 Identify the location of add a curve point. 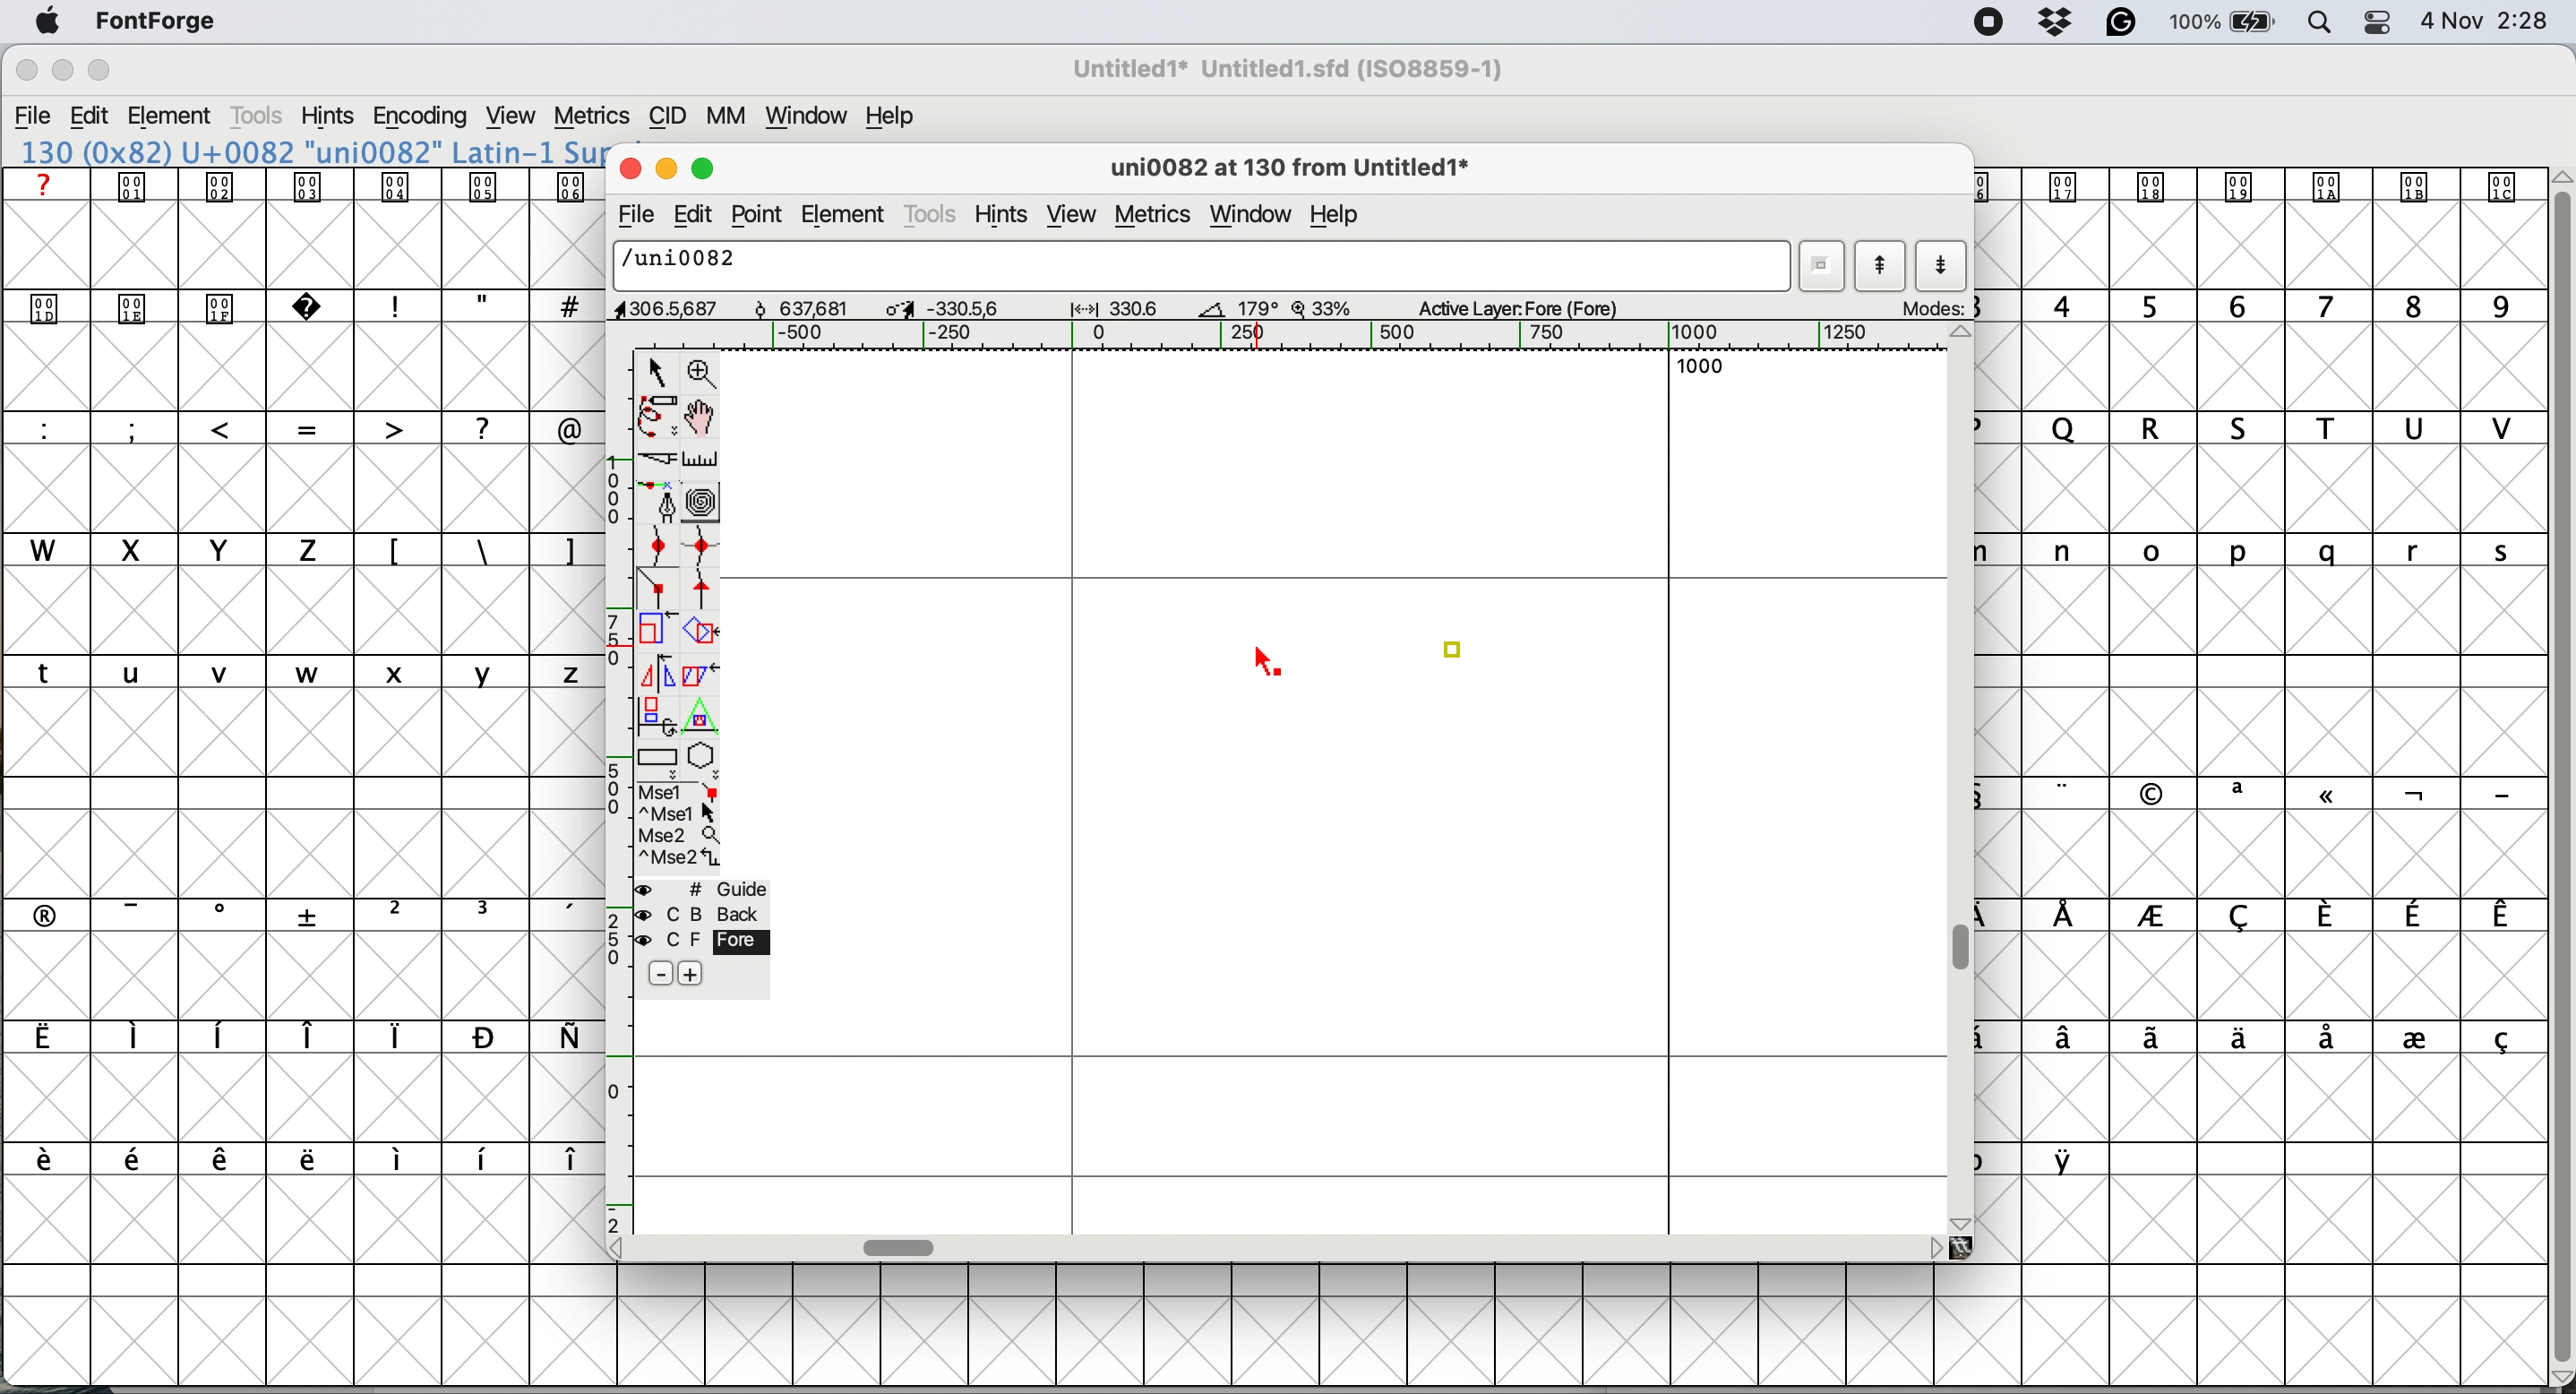
(658, 544).